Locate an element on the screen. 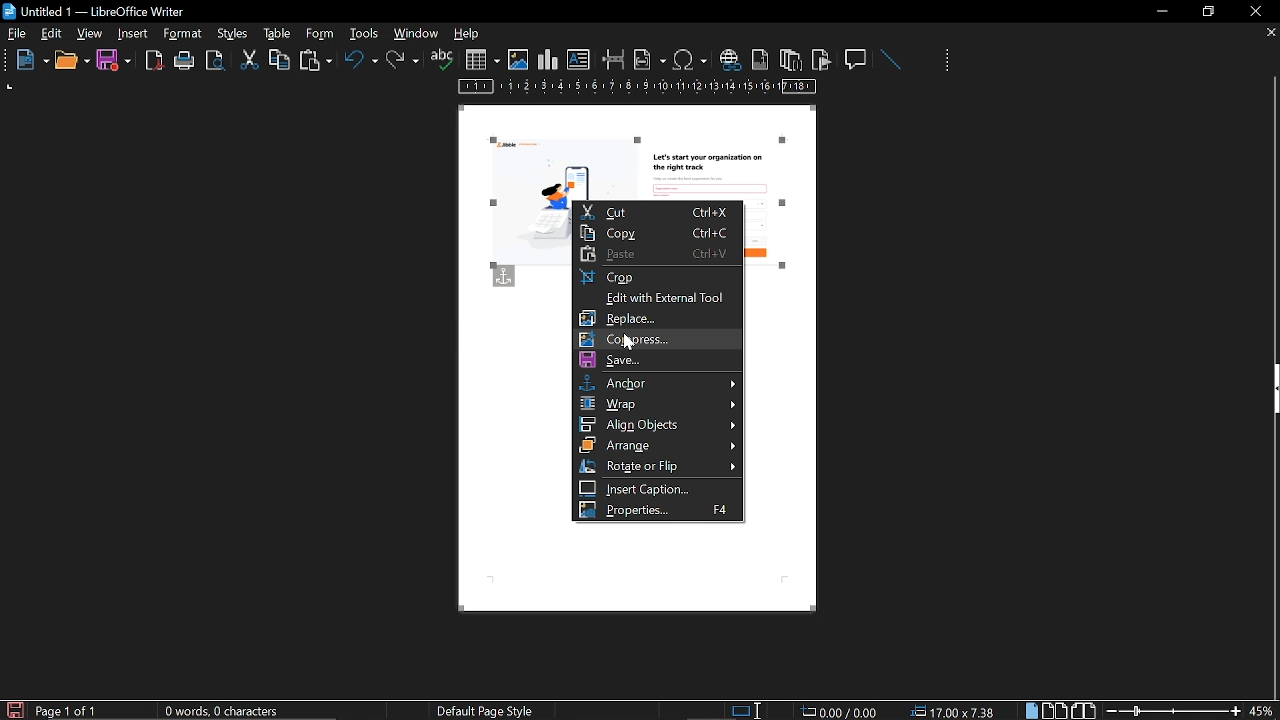 The image size is (1280, 720). cut  is located at coordinates (250, 60).